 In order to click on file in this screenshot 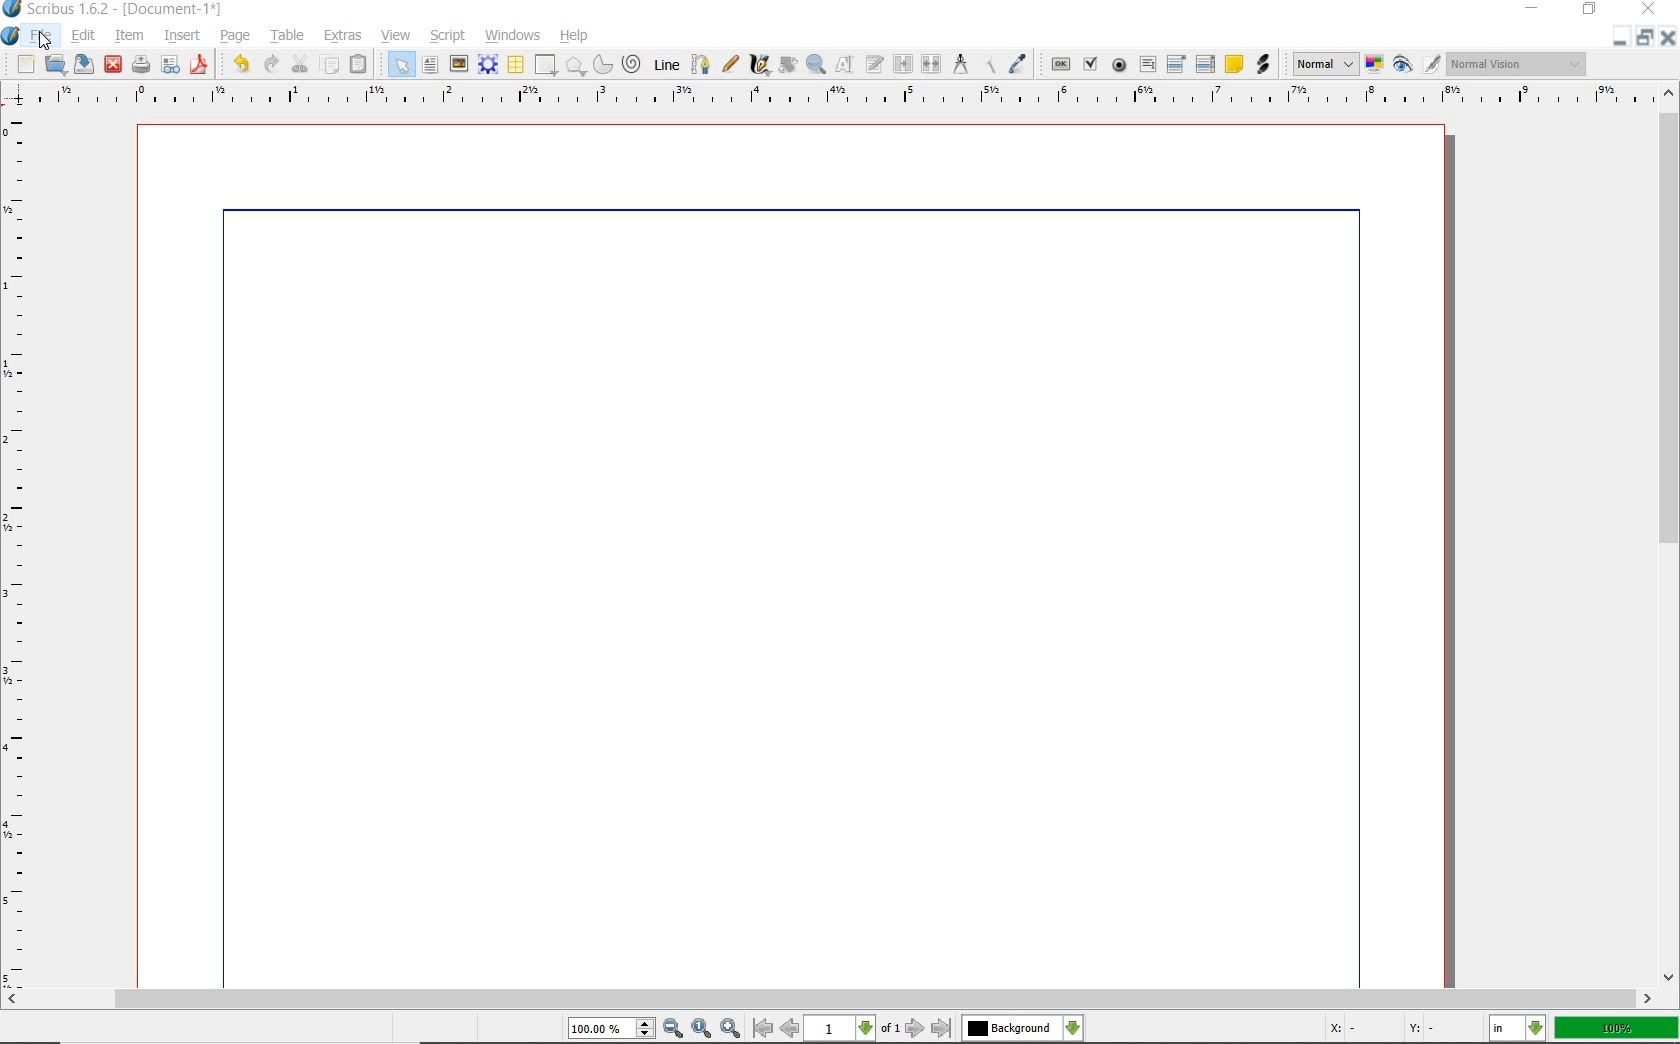, I will do `click(42, 34)`.